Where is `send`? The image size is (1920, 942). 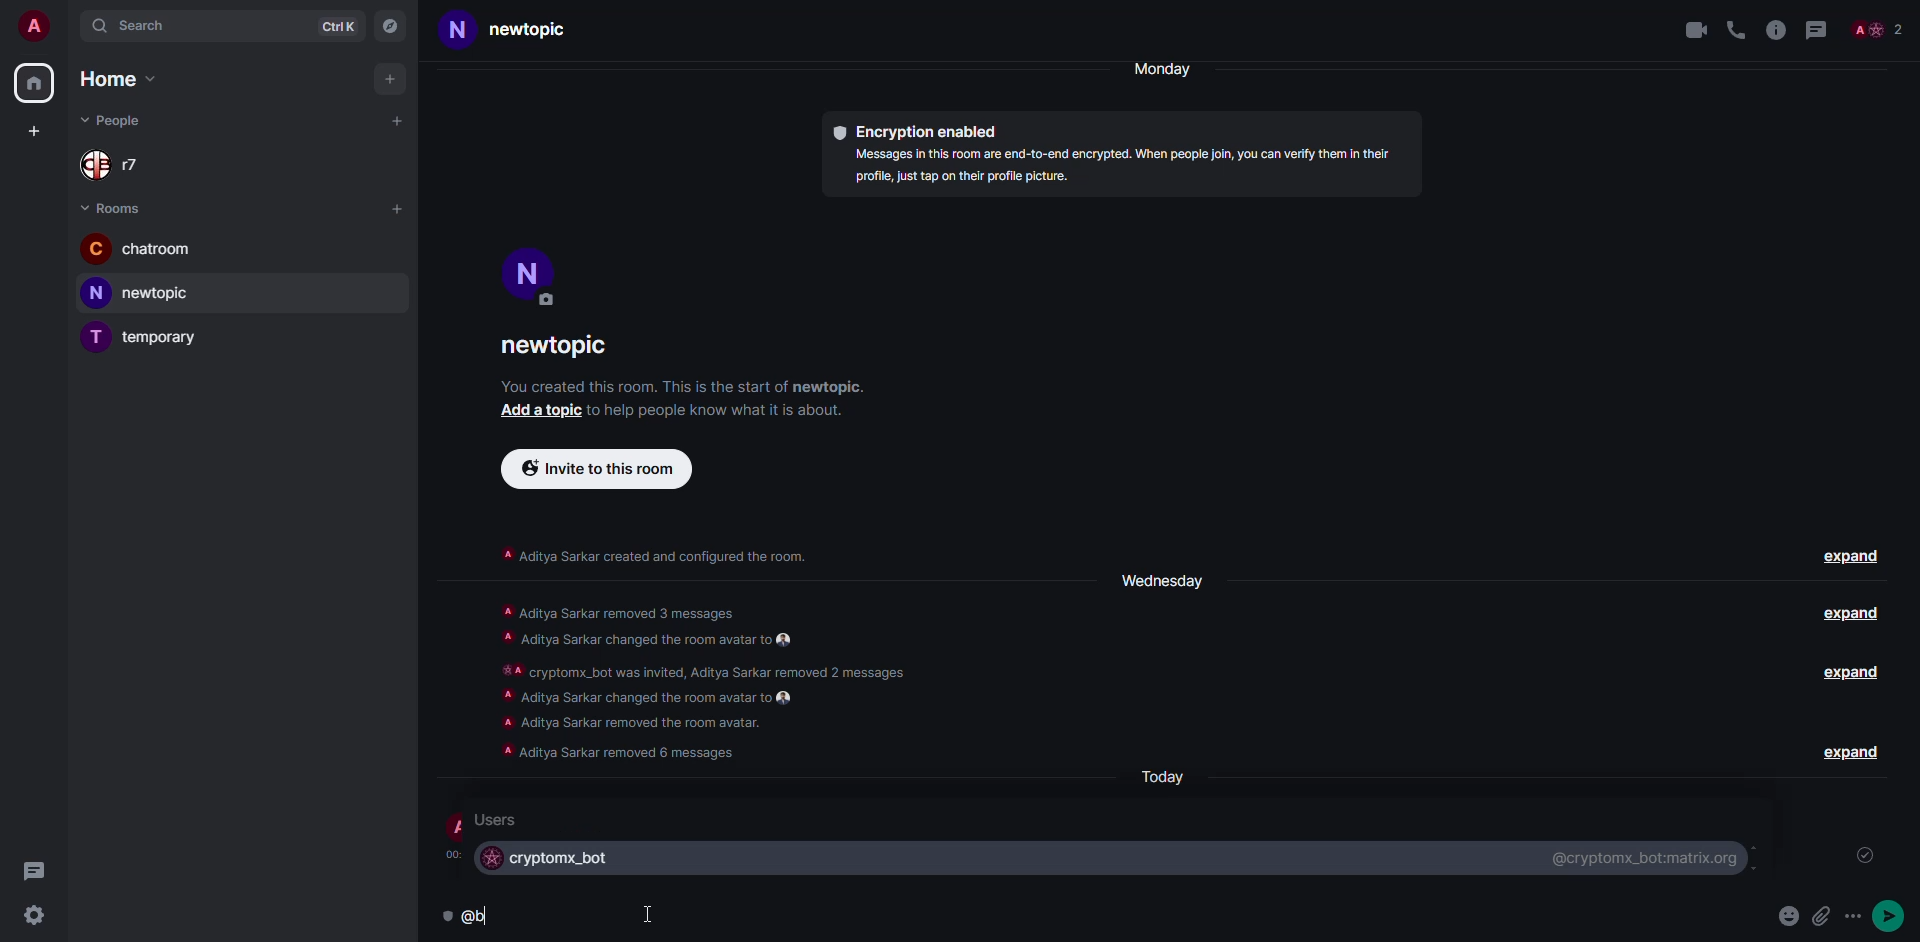 send is located at coordinates (1892, 916).